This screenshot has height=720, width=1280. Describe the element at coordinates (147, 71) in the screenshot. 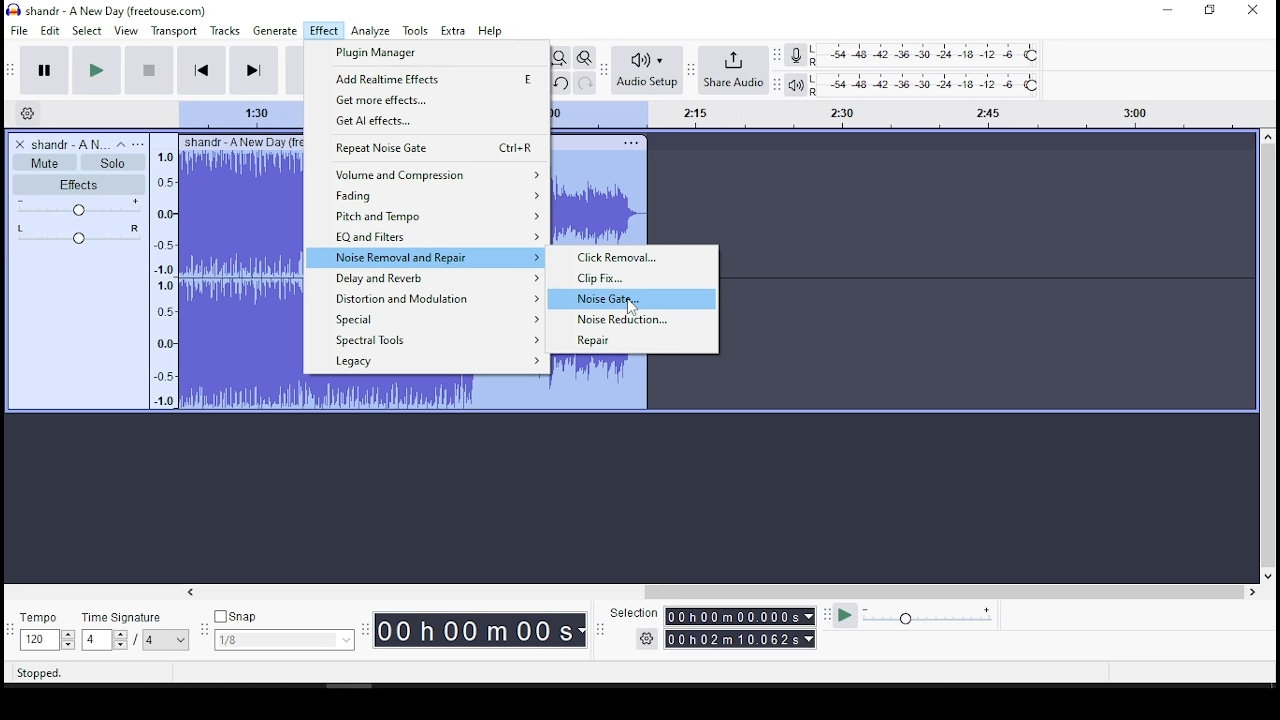

I see `stop` at that location.